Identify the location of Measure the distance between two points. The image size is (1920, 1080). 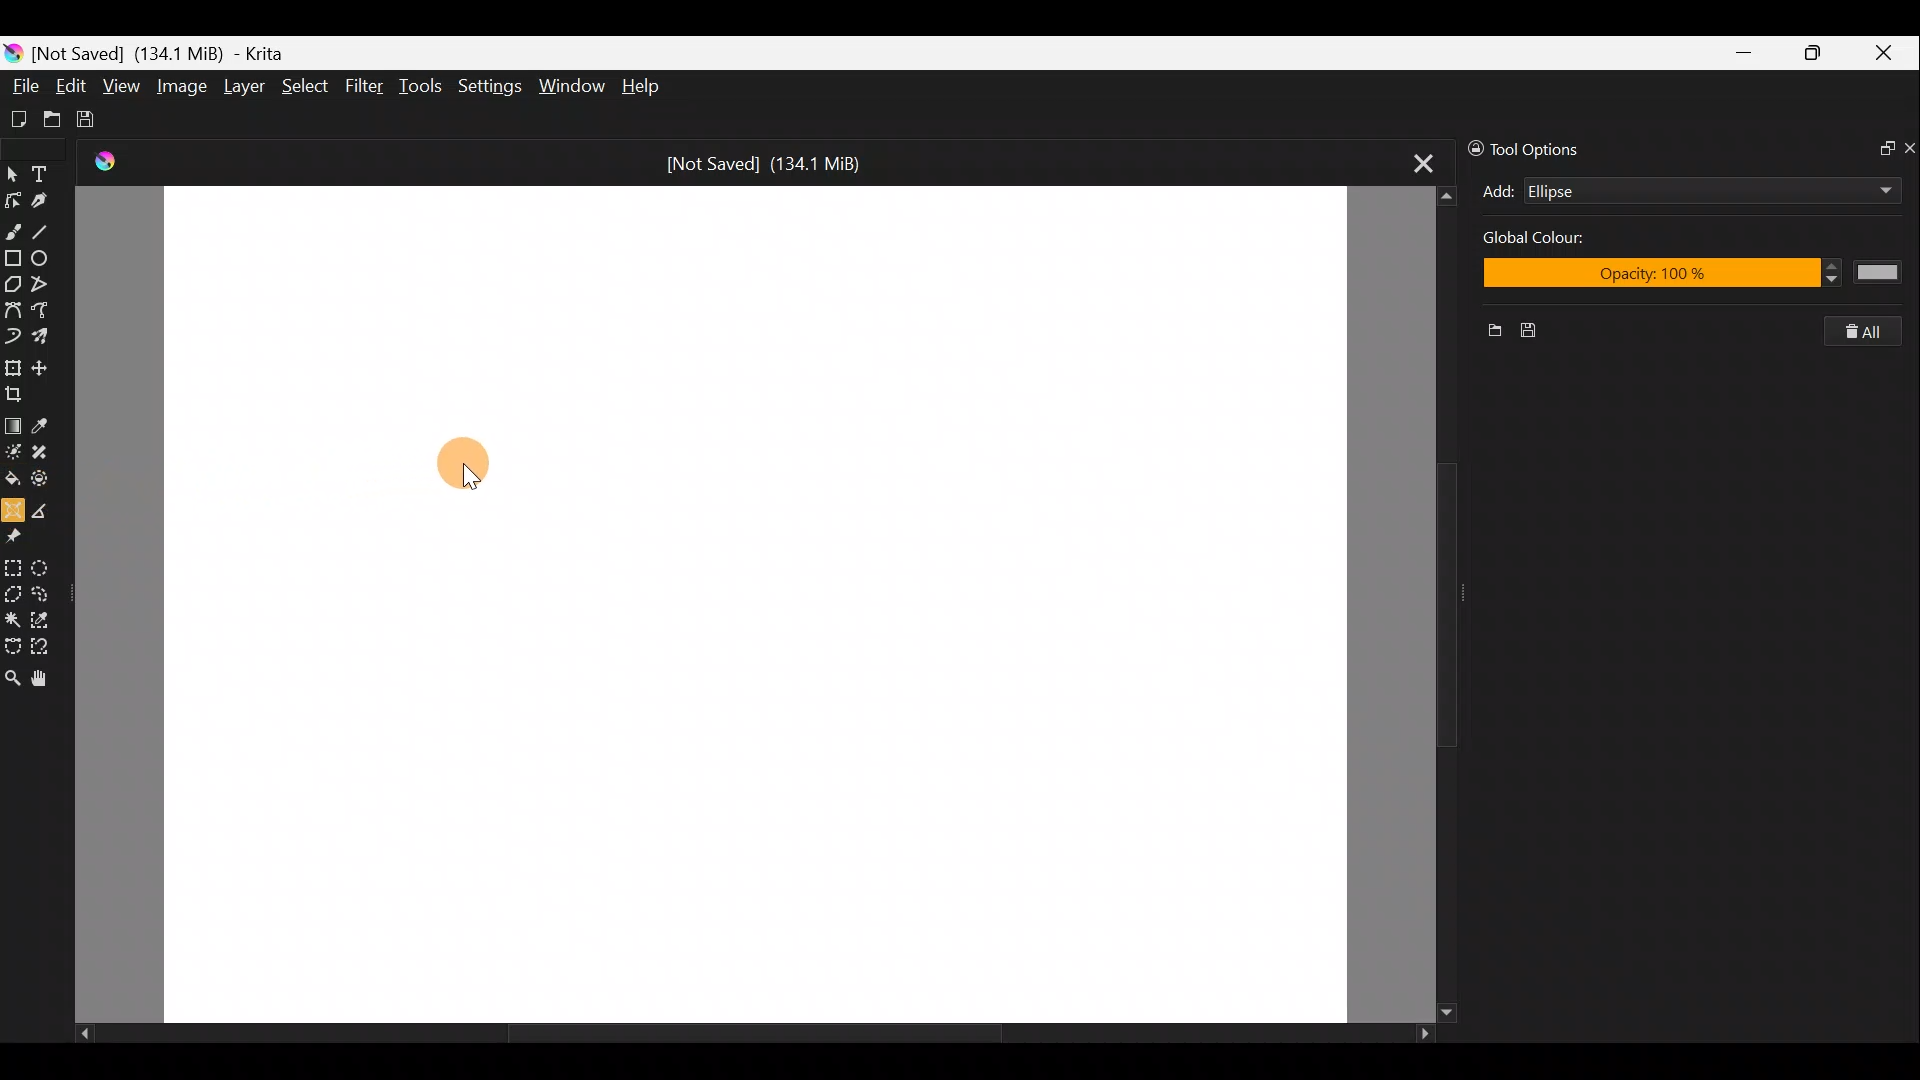
(47, 509).